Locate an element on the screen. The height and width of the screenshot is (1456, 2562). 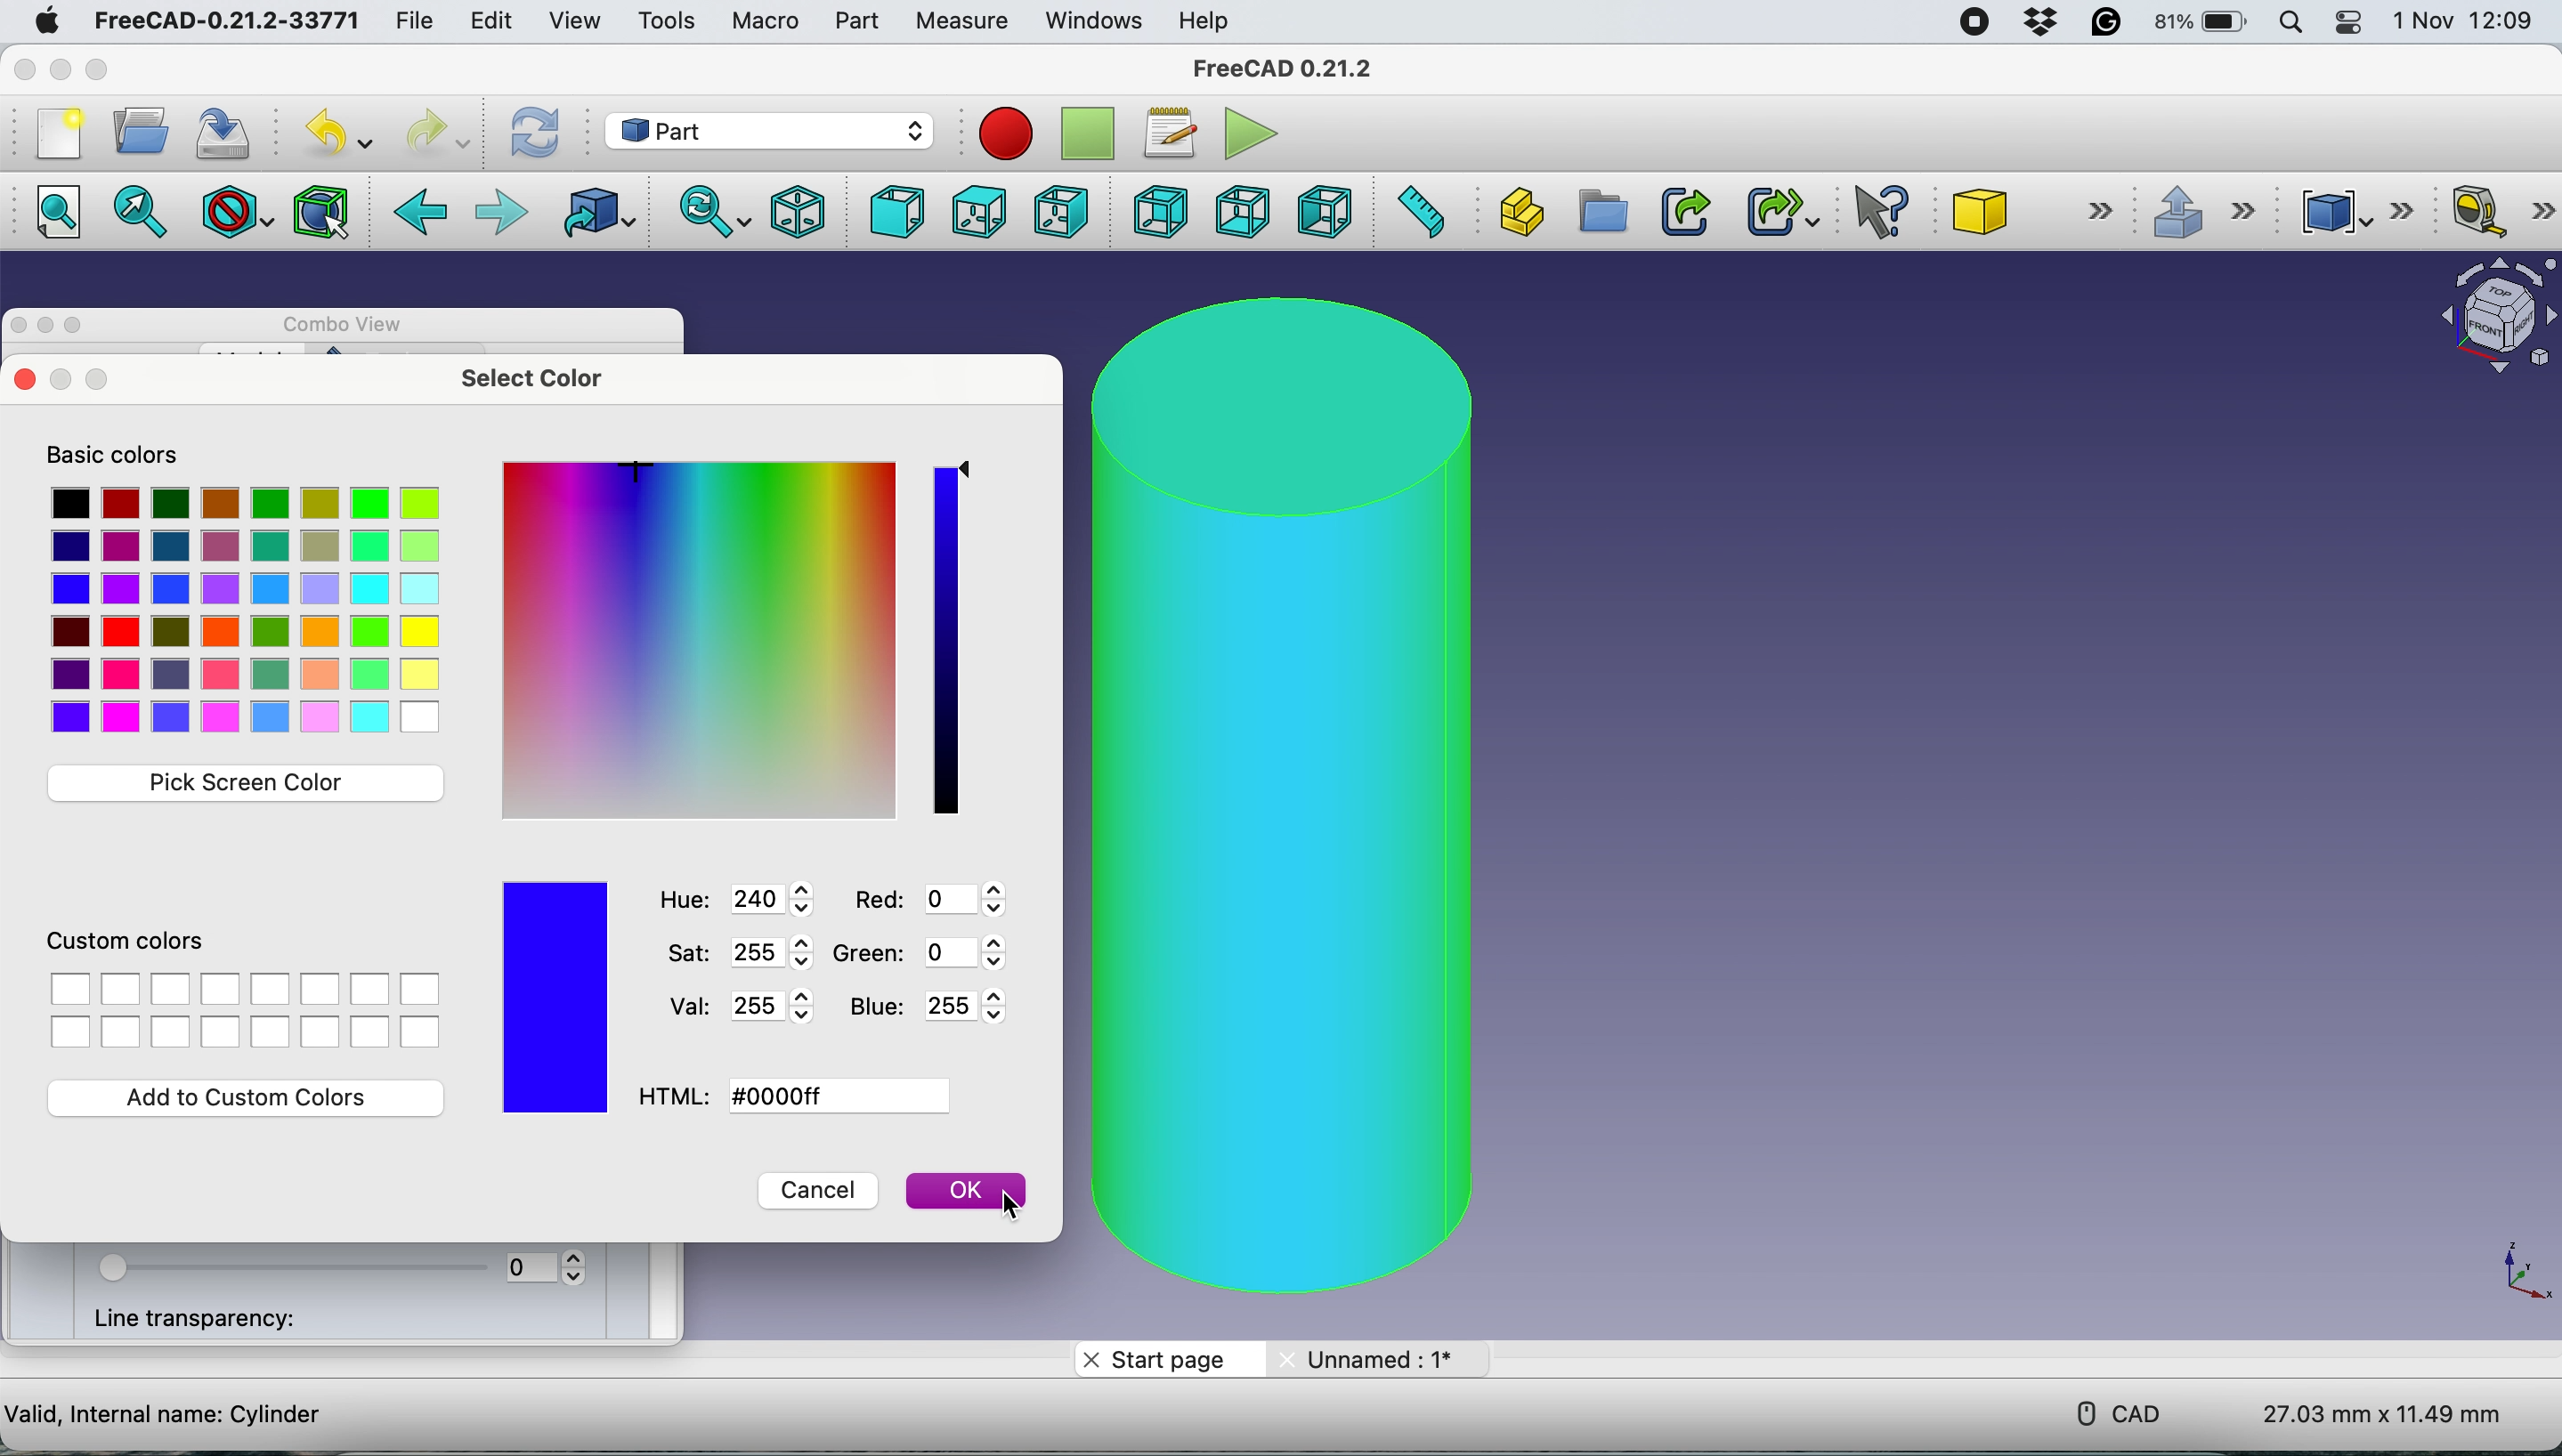
open is located at coordinates (137, 133).